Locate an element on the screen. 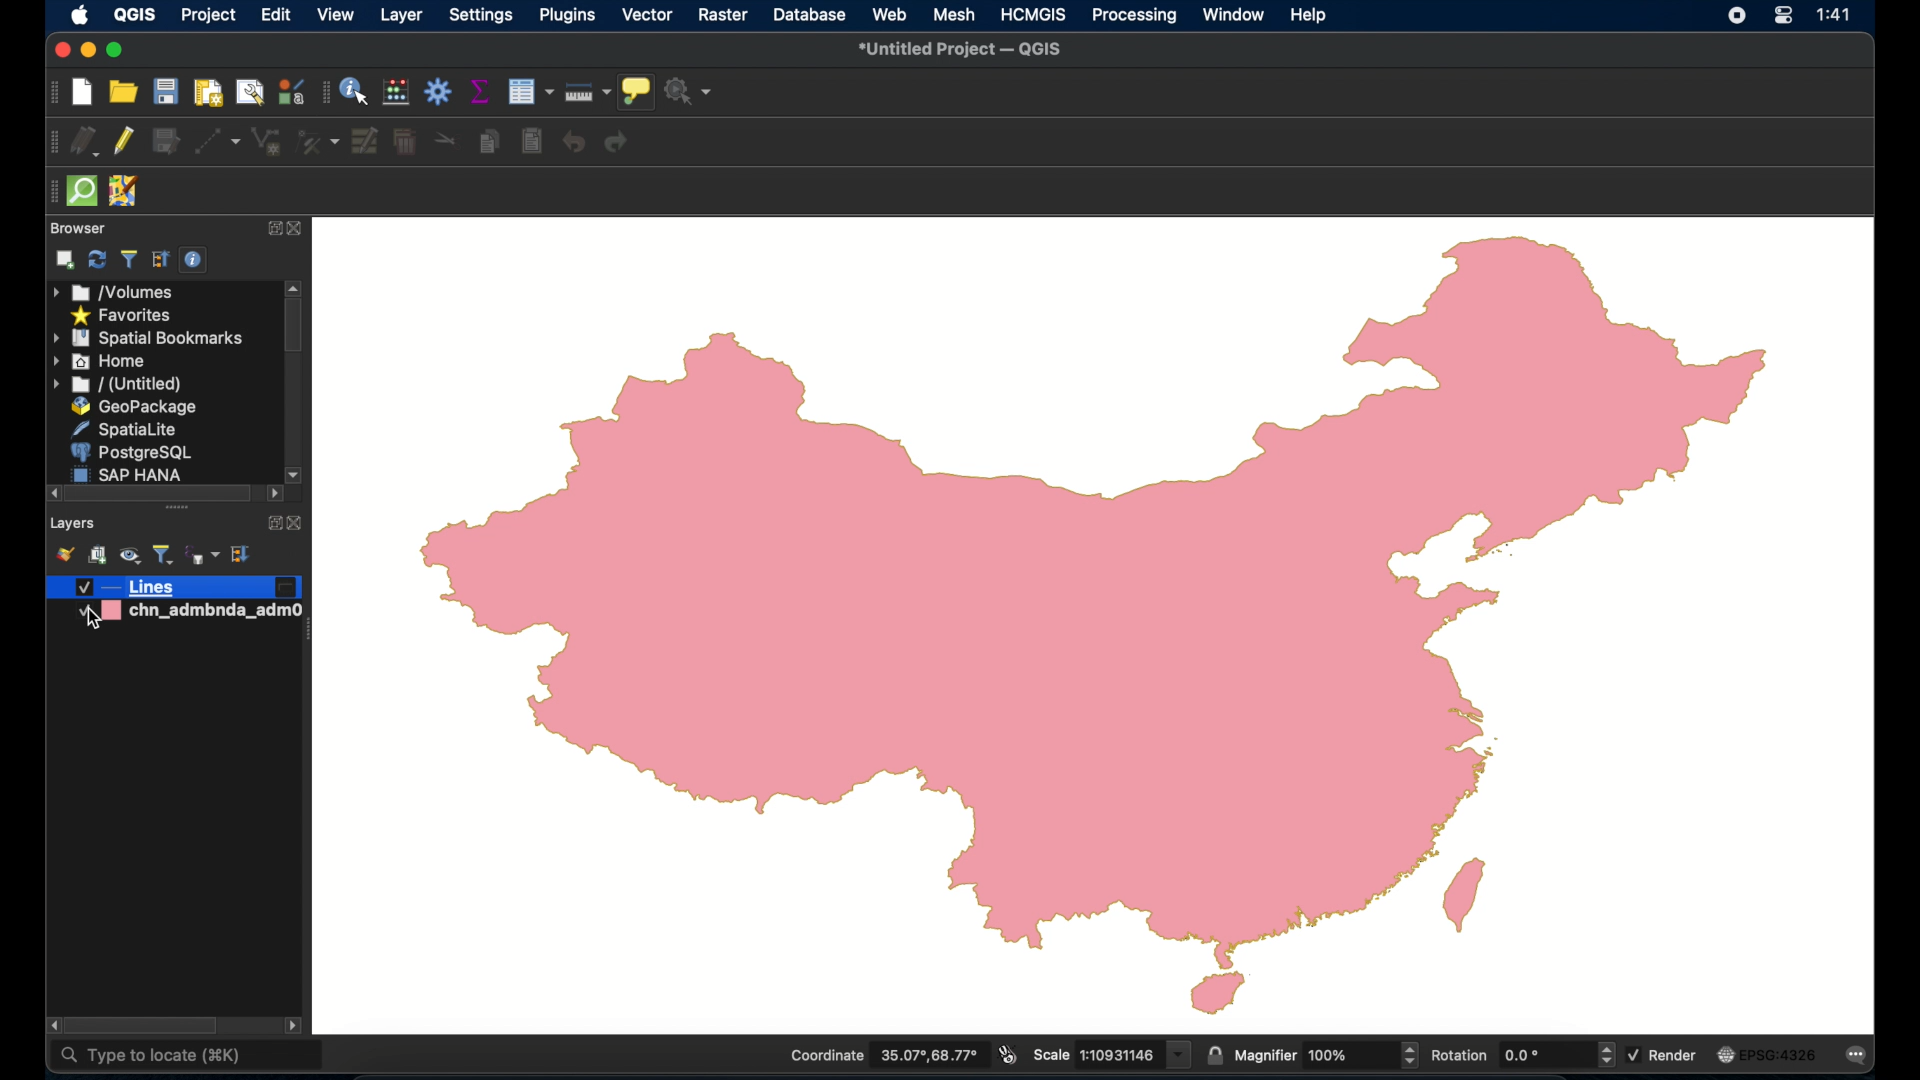 The image size is (1920, 1080). geopackage is located at coordinates (138, 407).